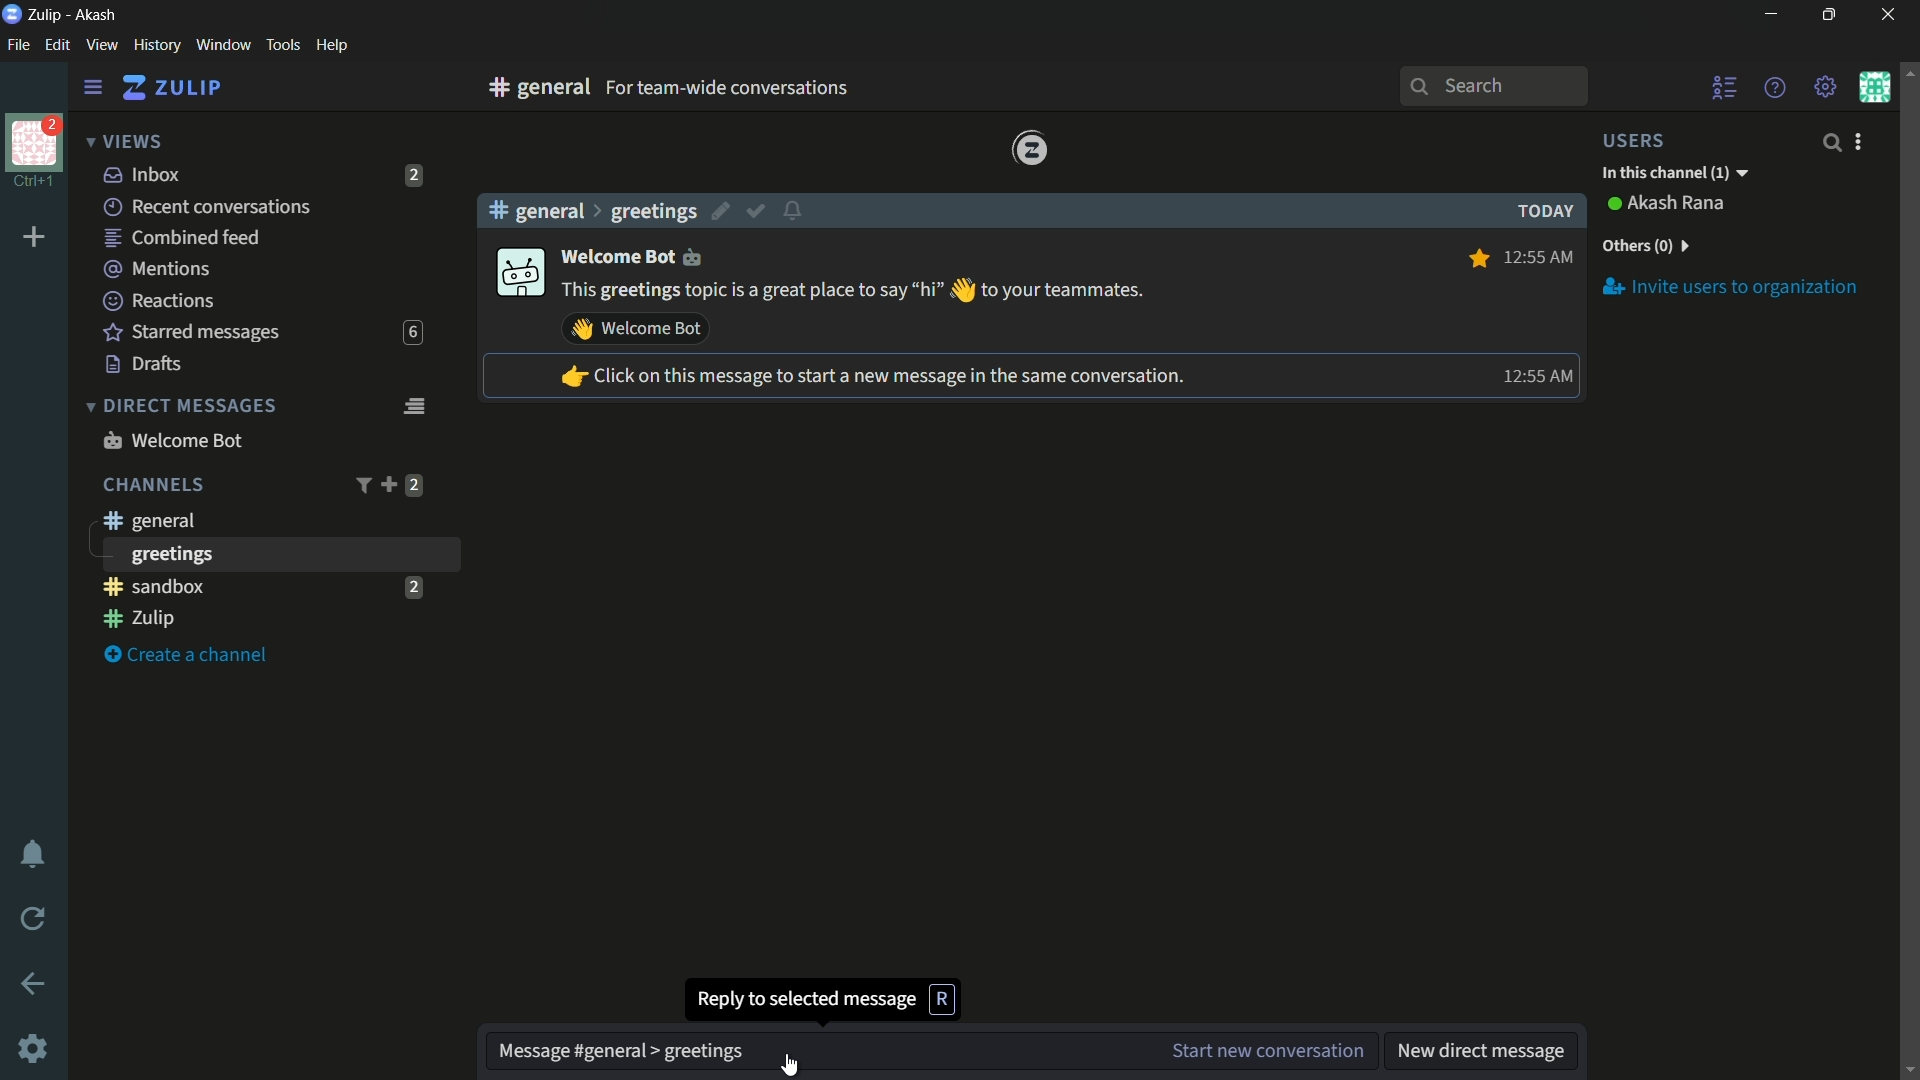 The height and width of the screenshot is (1080, 1920). I want to click on window menu, so click(223, 45).